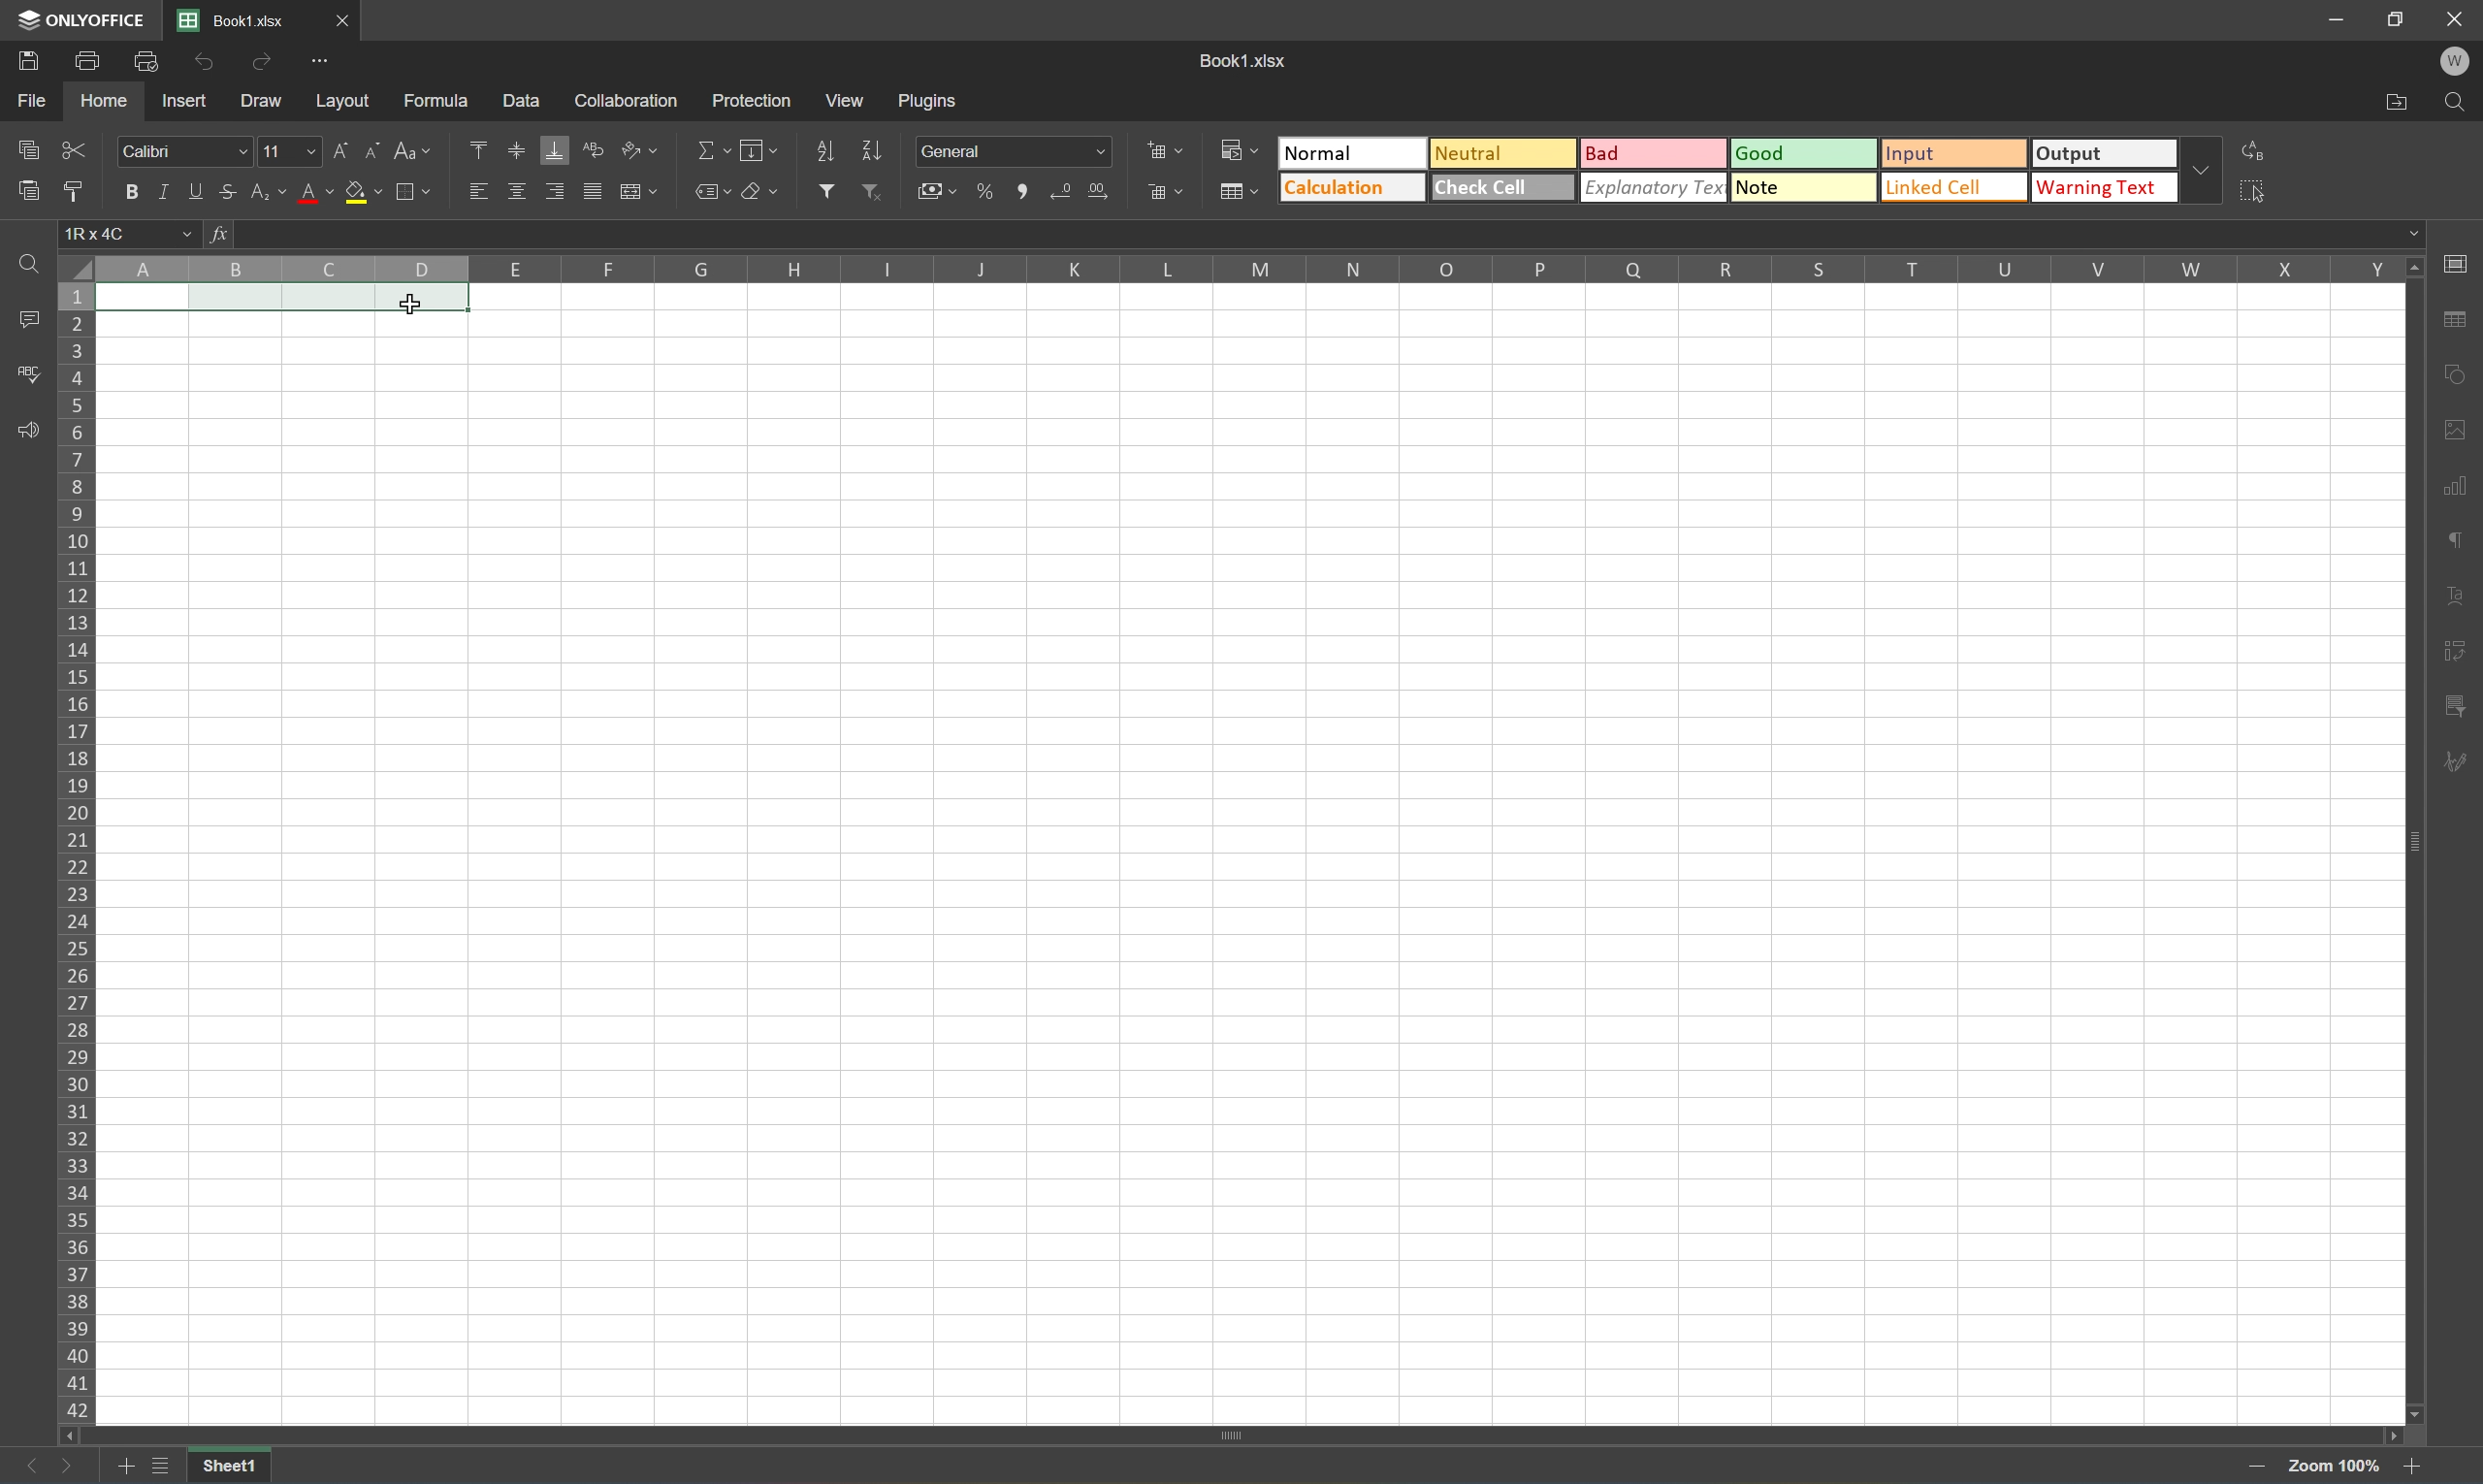 Image resolution: width=2483 pixels, height=1484 pixels. Describe the element at coordinates (554, 194) in the screenshot. I see `Align right` at that location.